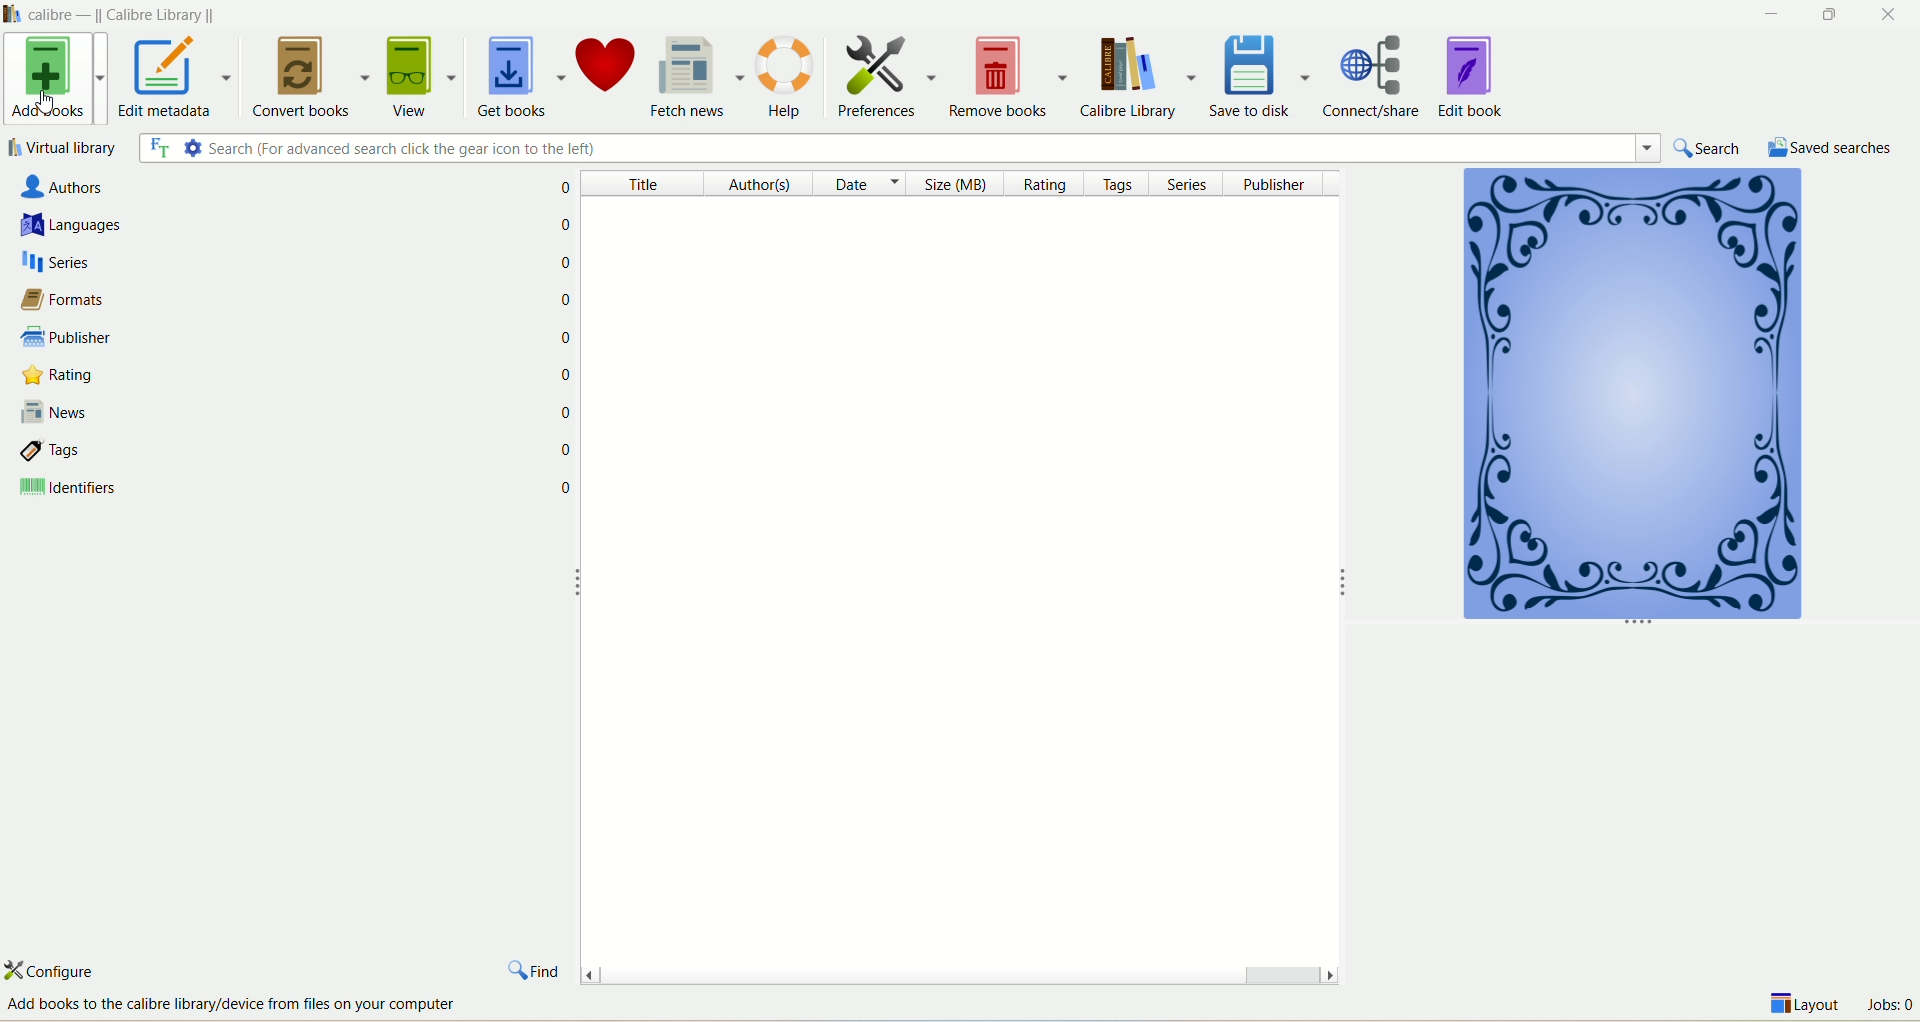  What do you see at coordinates (535, 966) in the screenshot?
I see `find` at bounding box center [535, 966].